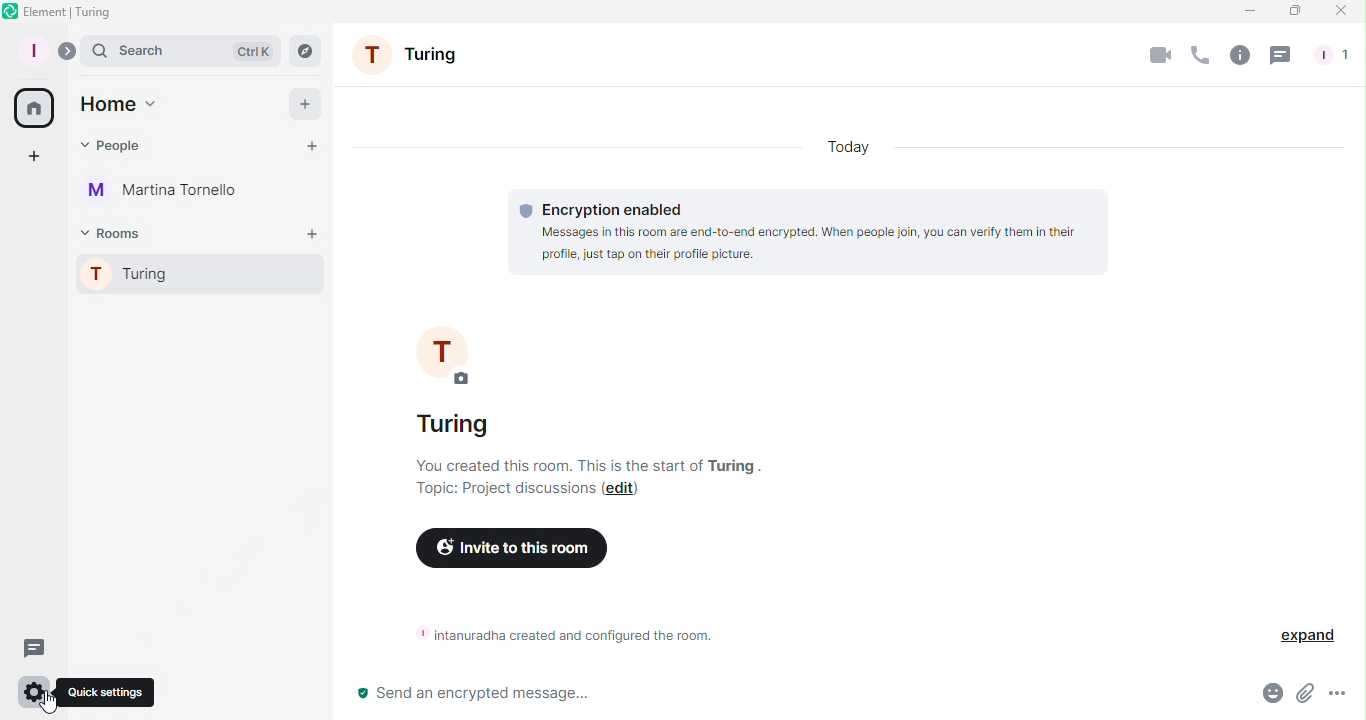 The width and height of the screenshot is (1366, 720). What do you see at coordinates (1296, 632) in the screenshot?
I see `Expand` at bounding box center [1296, 632].